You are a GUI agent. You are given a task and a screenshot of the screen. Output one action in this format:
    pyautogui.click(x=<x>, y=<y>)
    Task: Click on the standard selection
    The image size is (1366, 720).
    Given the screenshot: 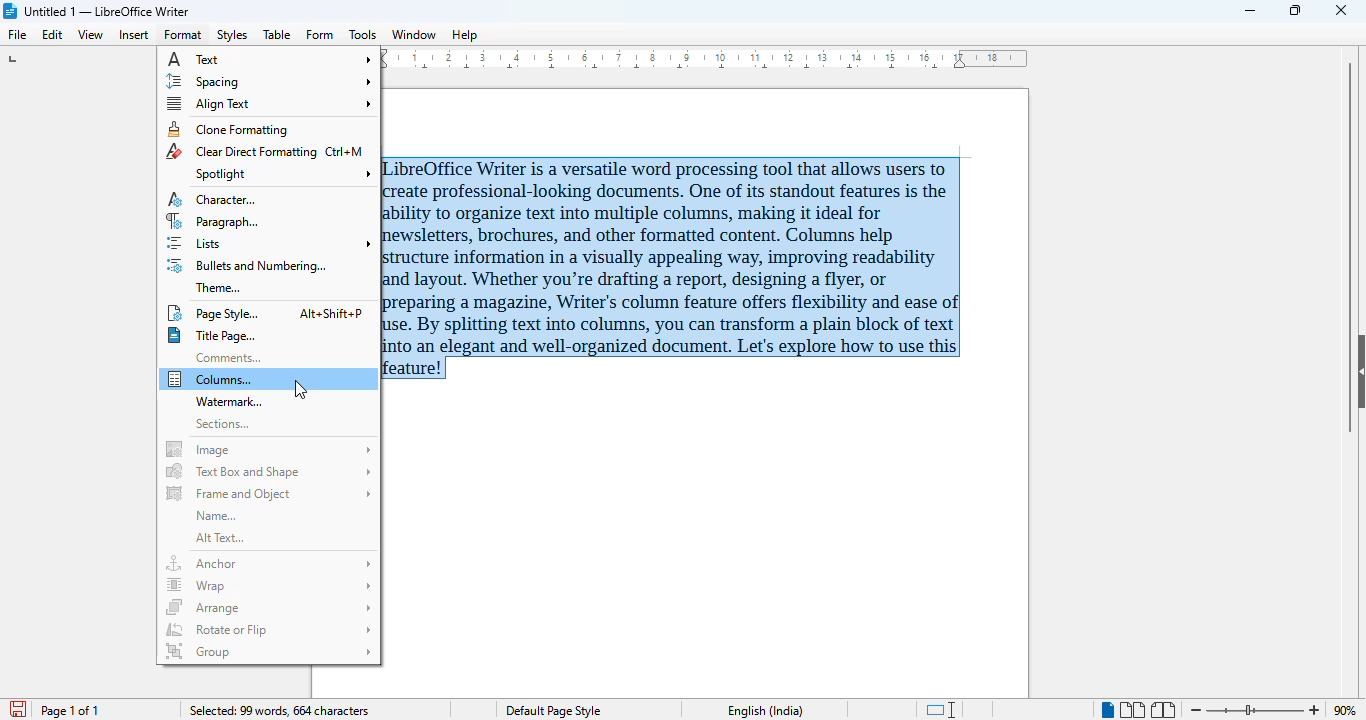 What is the action you would take?
    pyautogui.click(x=943, y=709)
    